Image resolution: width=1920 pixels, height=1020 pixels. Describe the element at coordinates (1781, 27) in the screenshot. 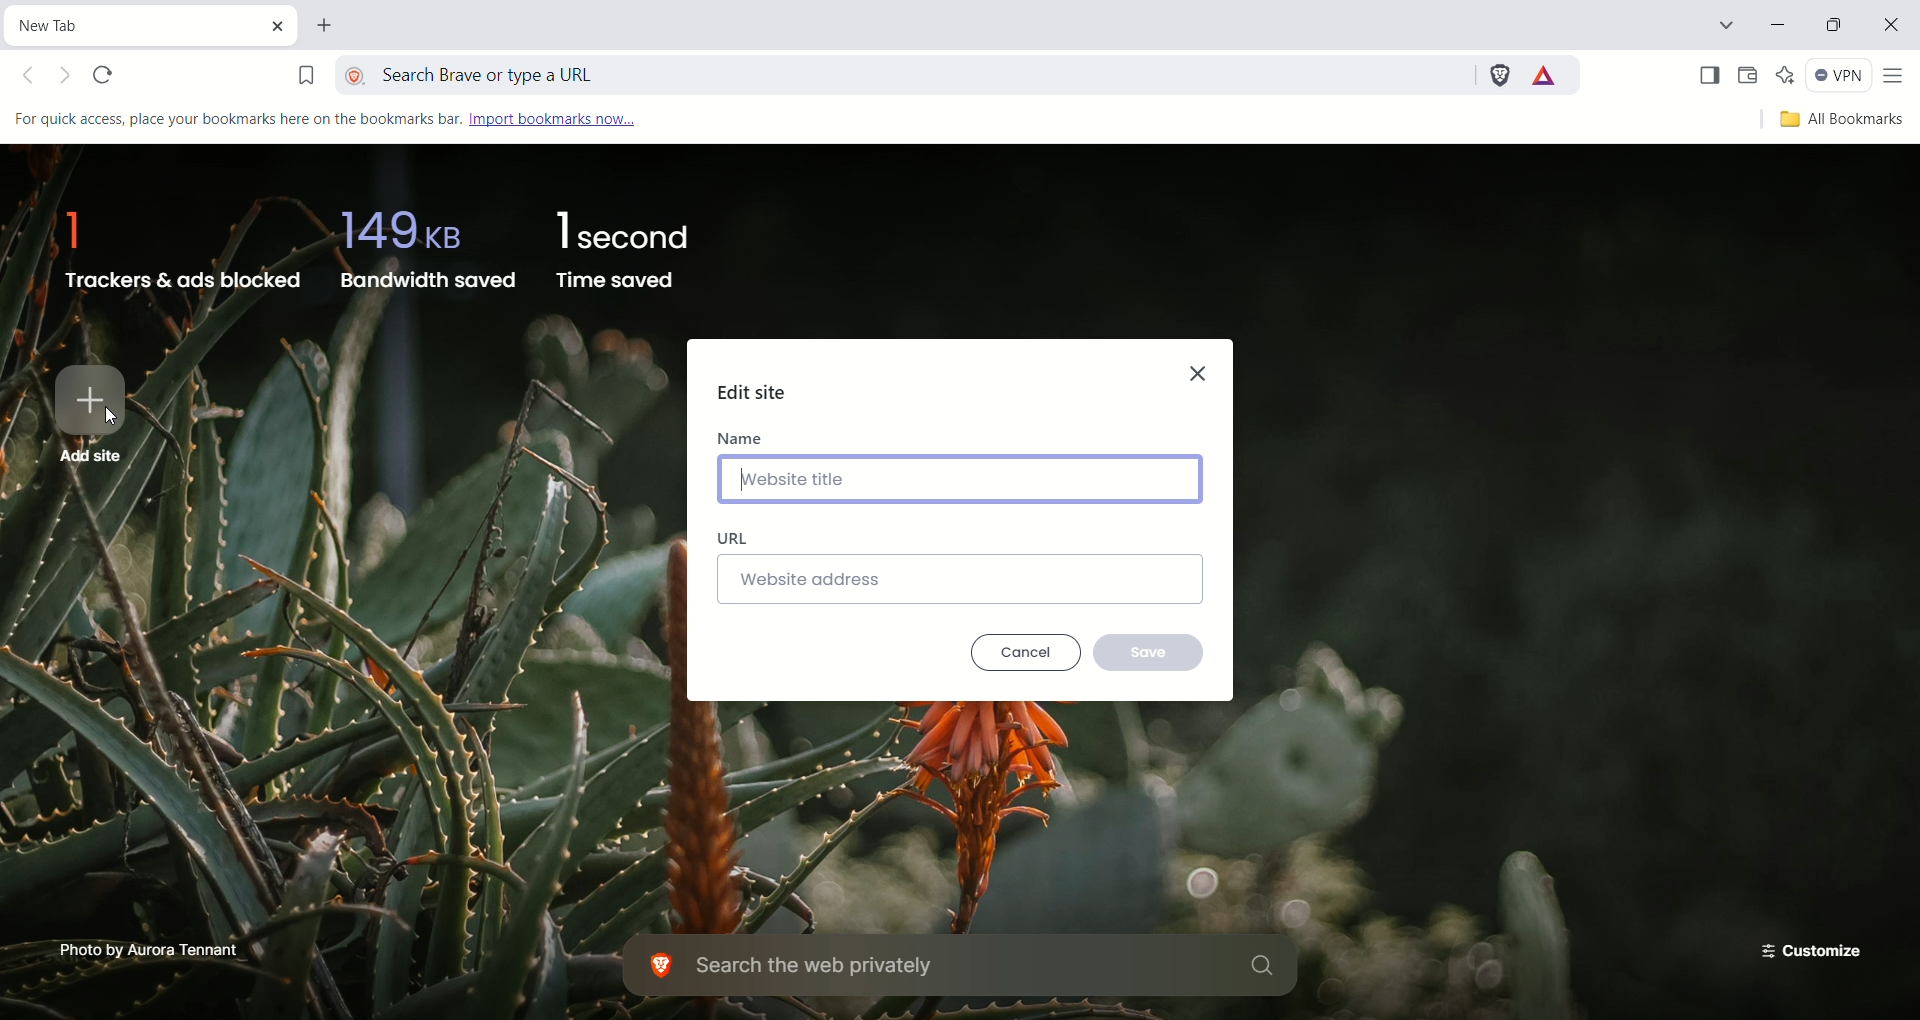

I see `minimize` at that location.